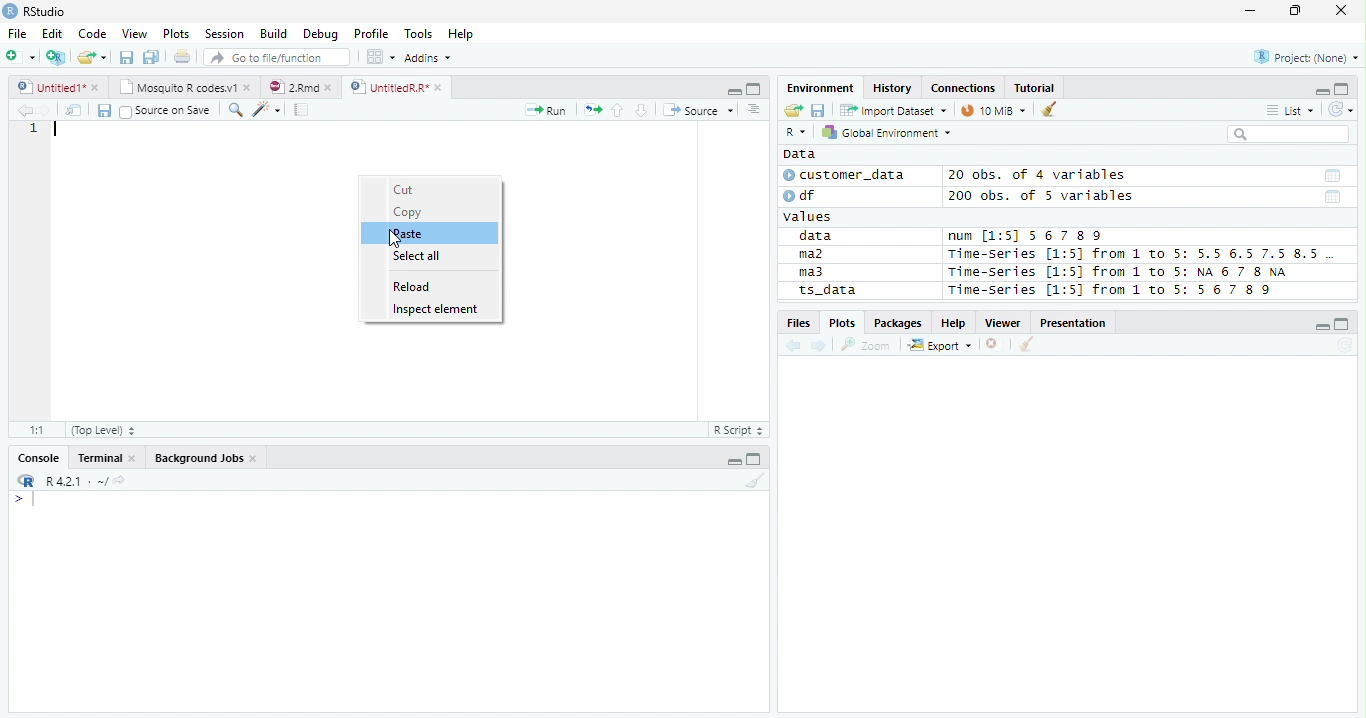  I want to click on View, so click(136, 33).